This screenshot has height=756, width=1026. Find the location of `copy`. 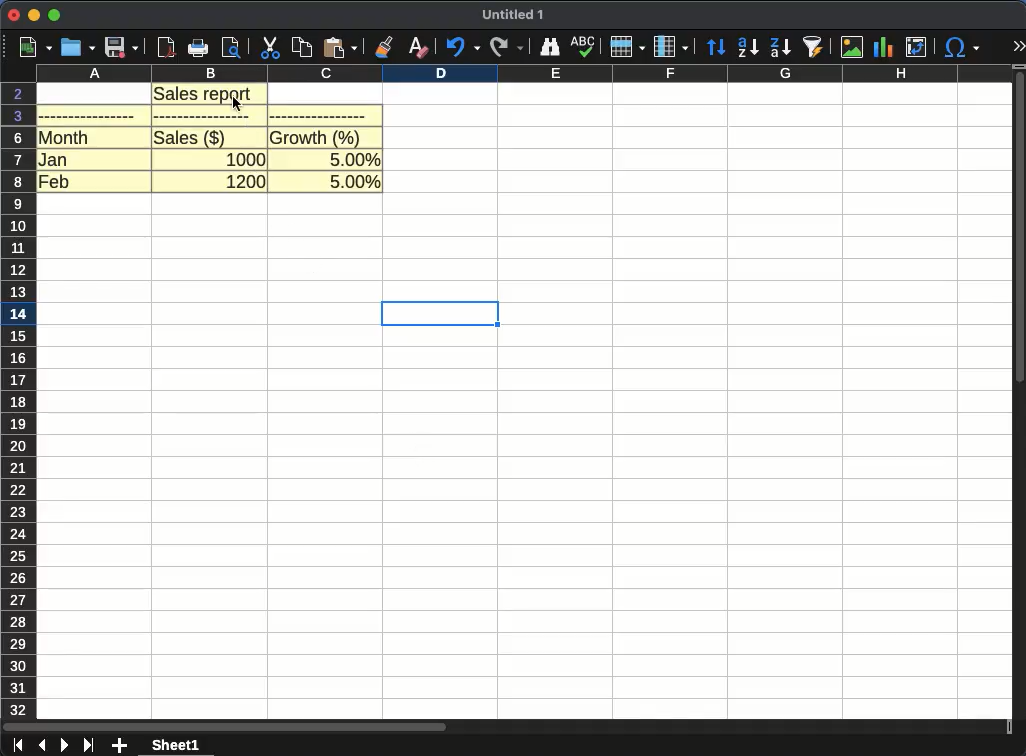

copy is located at coordinates (303, 48).